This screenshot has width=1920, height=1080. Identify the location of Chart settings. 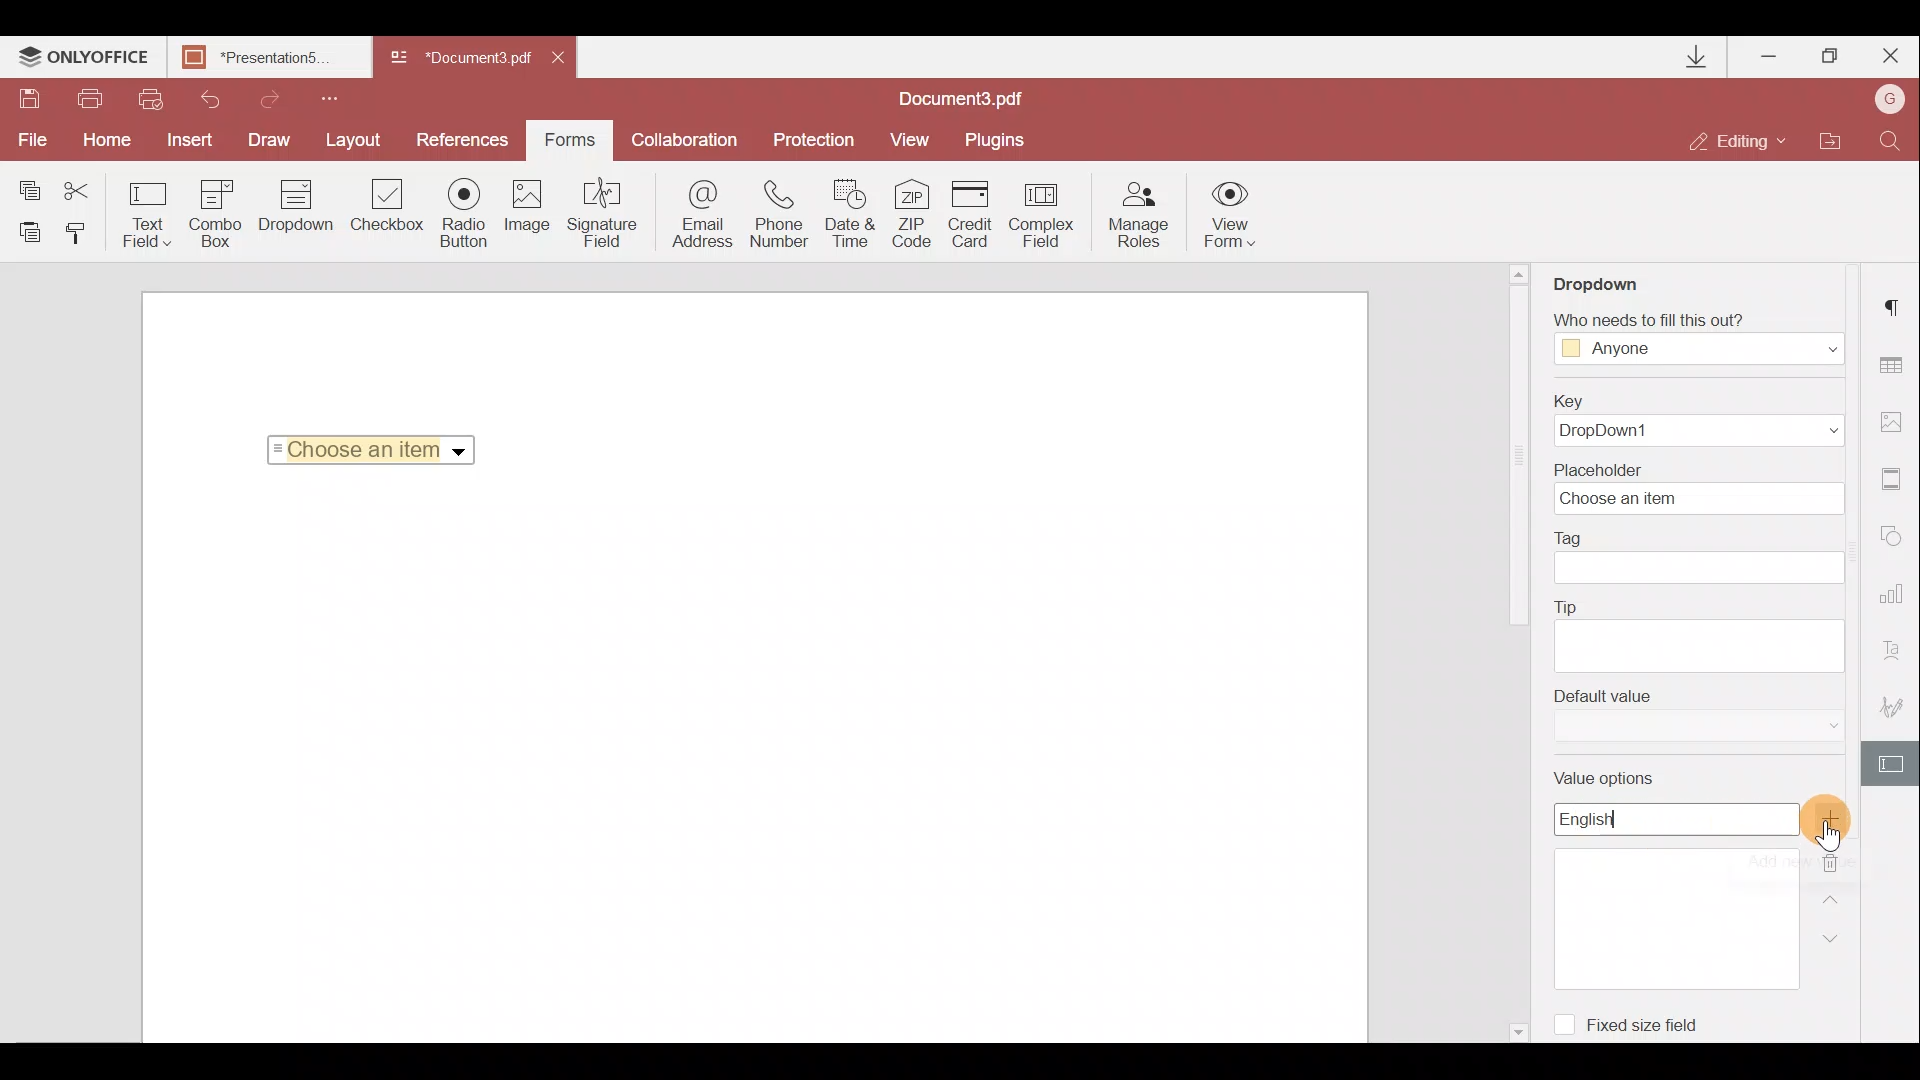
(1895, 603).